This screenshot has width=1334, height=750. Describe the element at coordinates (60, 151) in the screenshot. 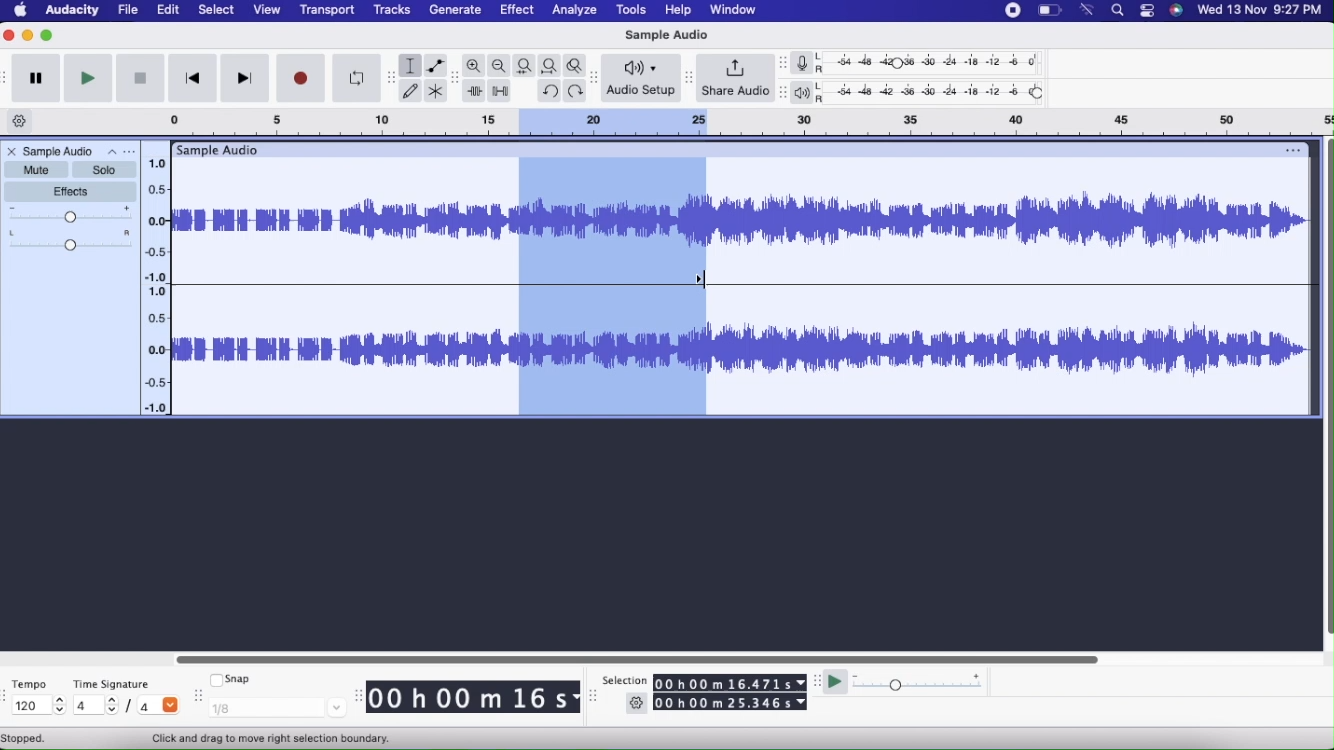

I see `Sample Audio` at that location.